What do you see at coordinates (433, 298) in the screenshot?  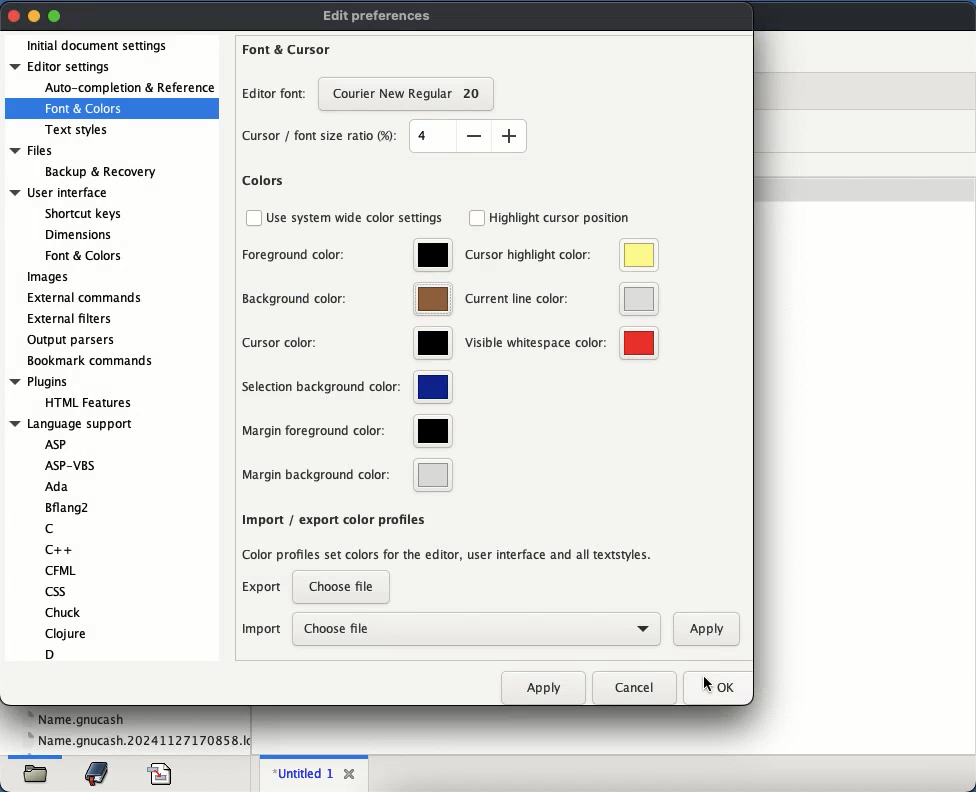 I see `brown` at bounding box center [433, 298].